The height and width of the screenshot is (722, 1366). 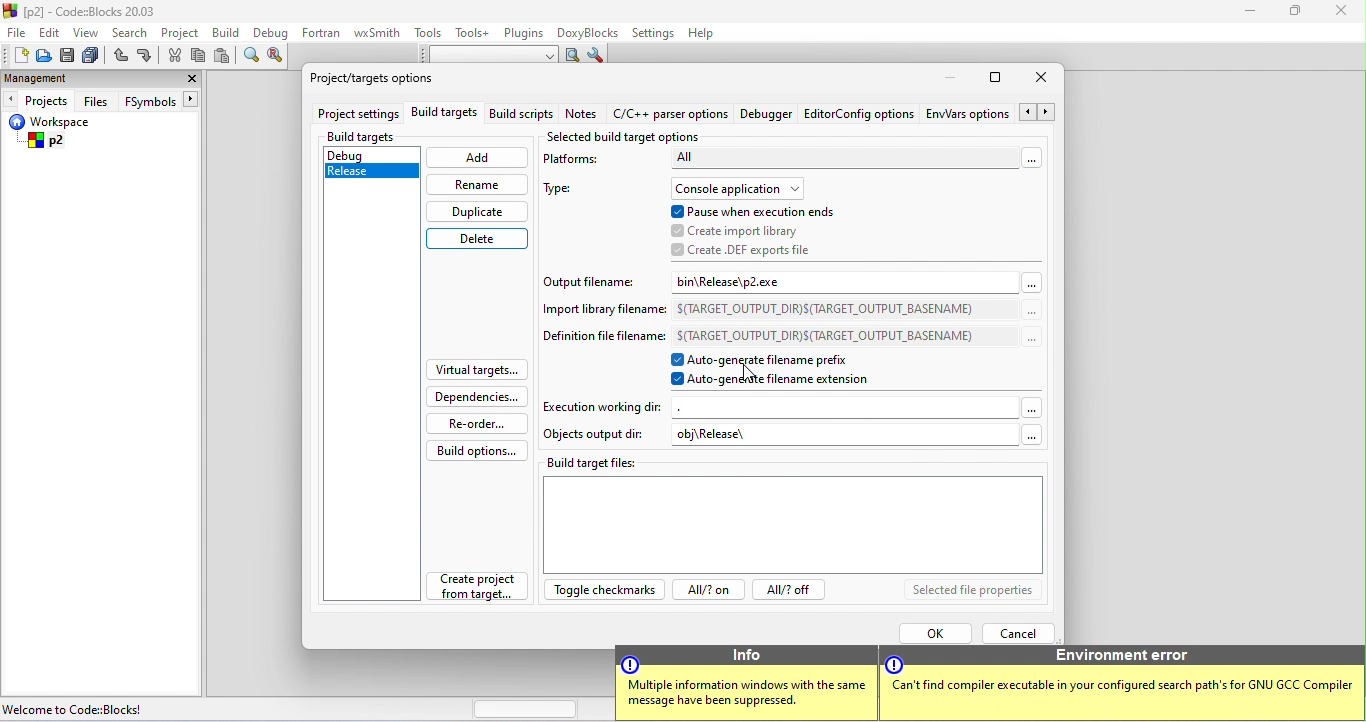 I want to click on cursor movement, so click(x=752, y=372).